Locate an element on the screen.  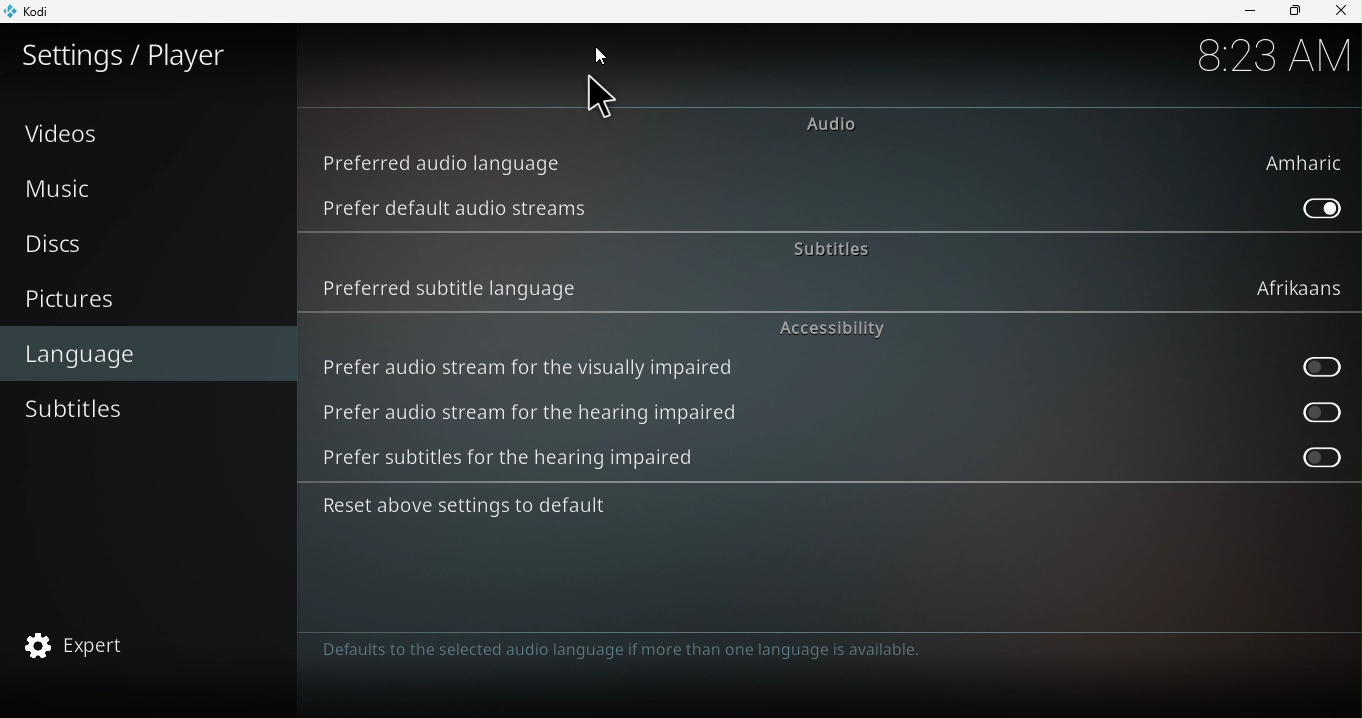
Accessibility is located at coordinates (834, 327).